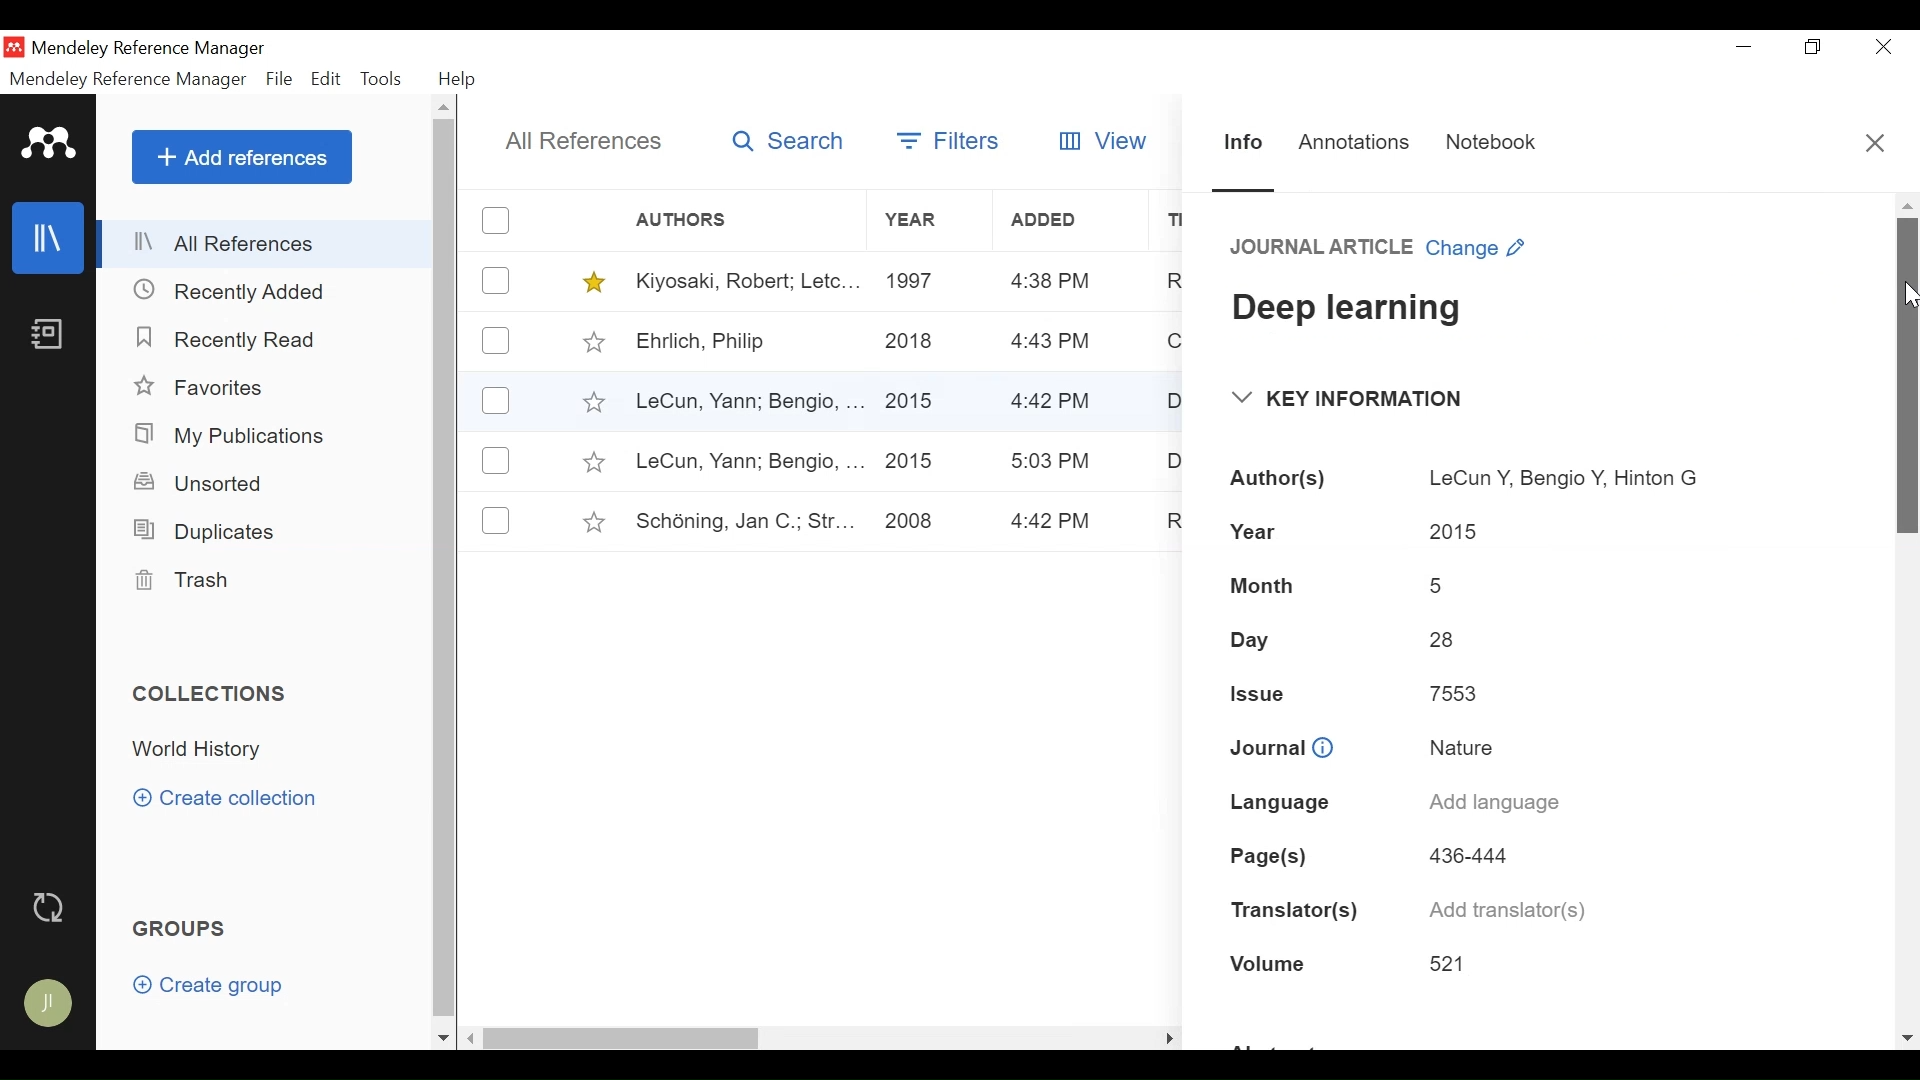 The width and height of the screenshot is (1920, 1080). Describe the element at coordinates (911, 462) in the screenshot. I see `2015` at that location.